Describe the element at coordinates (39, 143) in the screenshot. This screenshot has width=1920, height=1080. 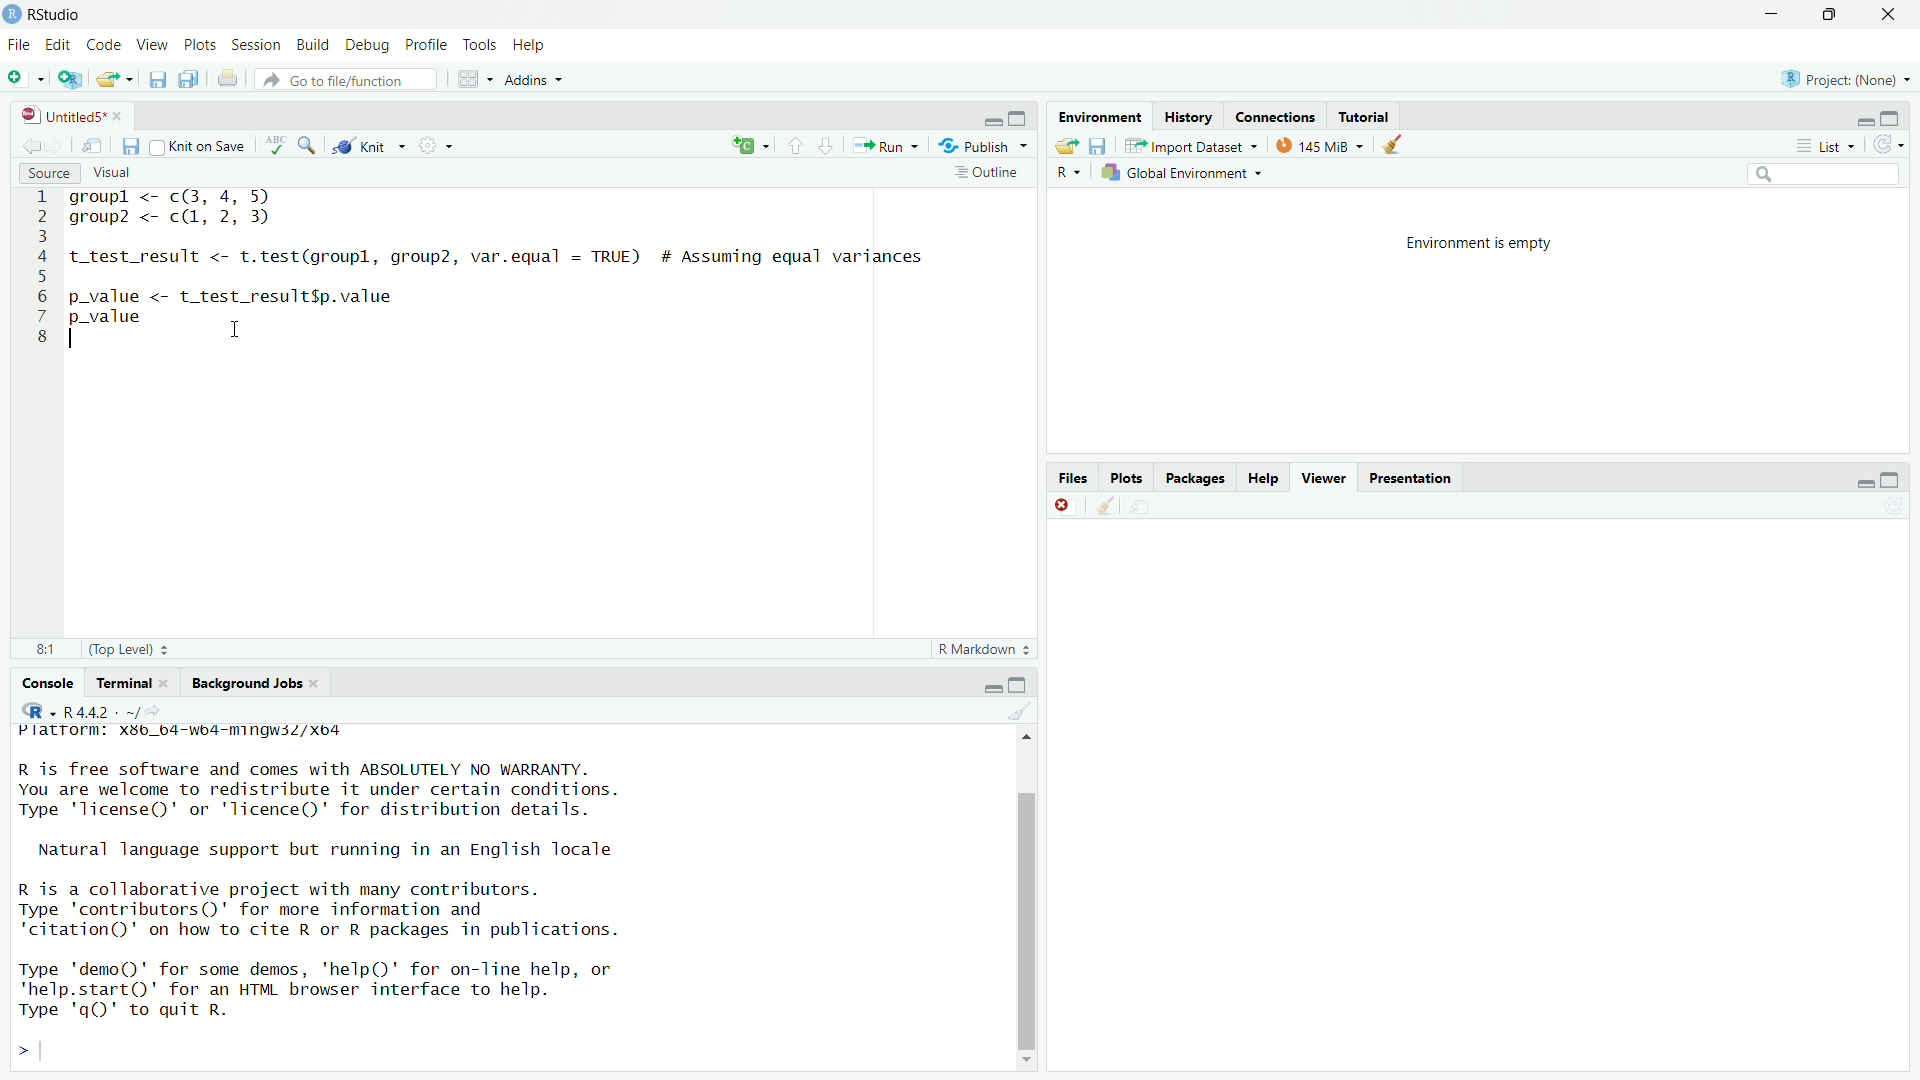
I see `go back` at that location.